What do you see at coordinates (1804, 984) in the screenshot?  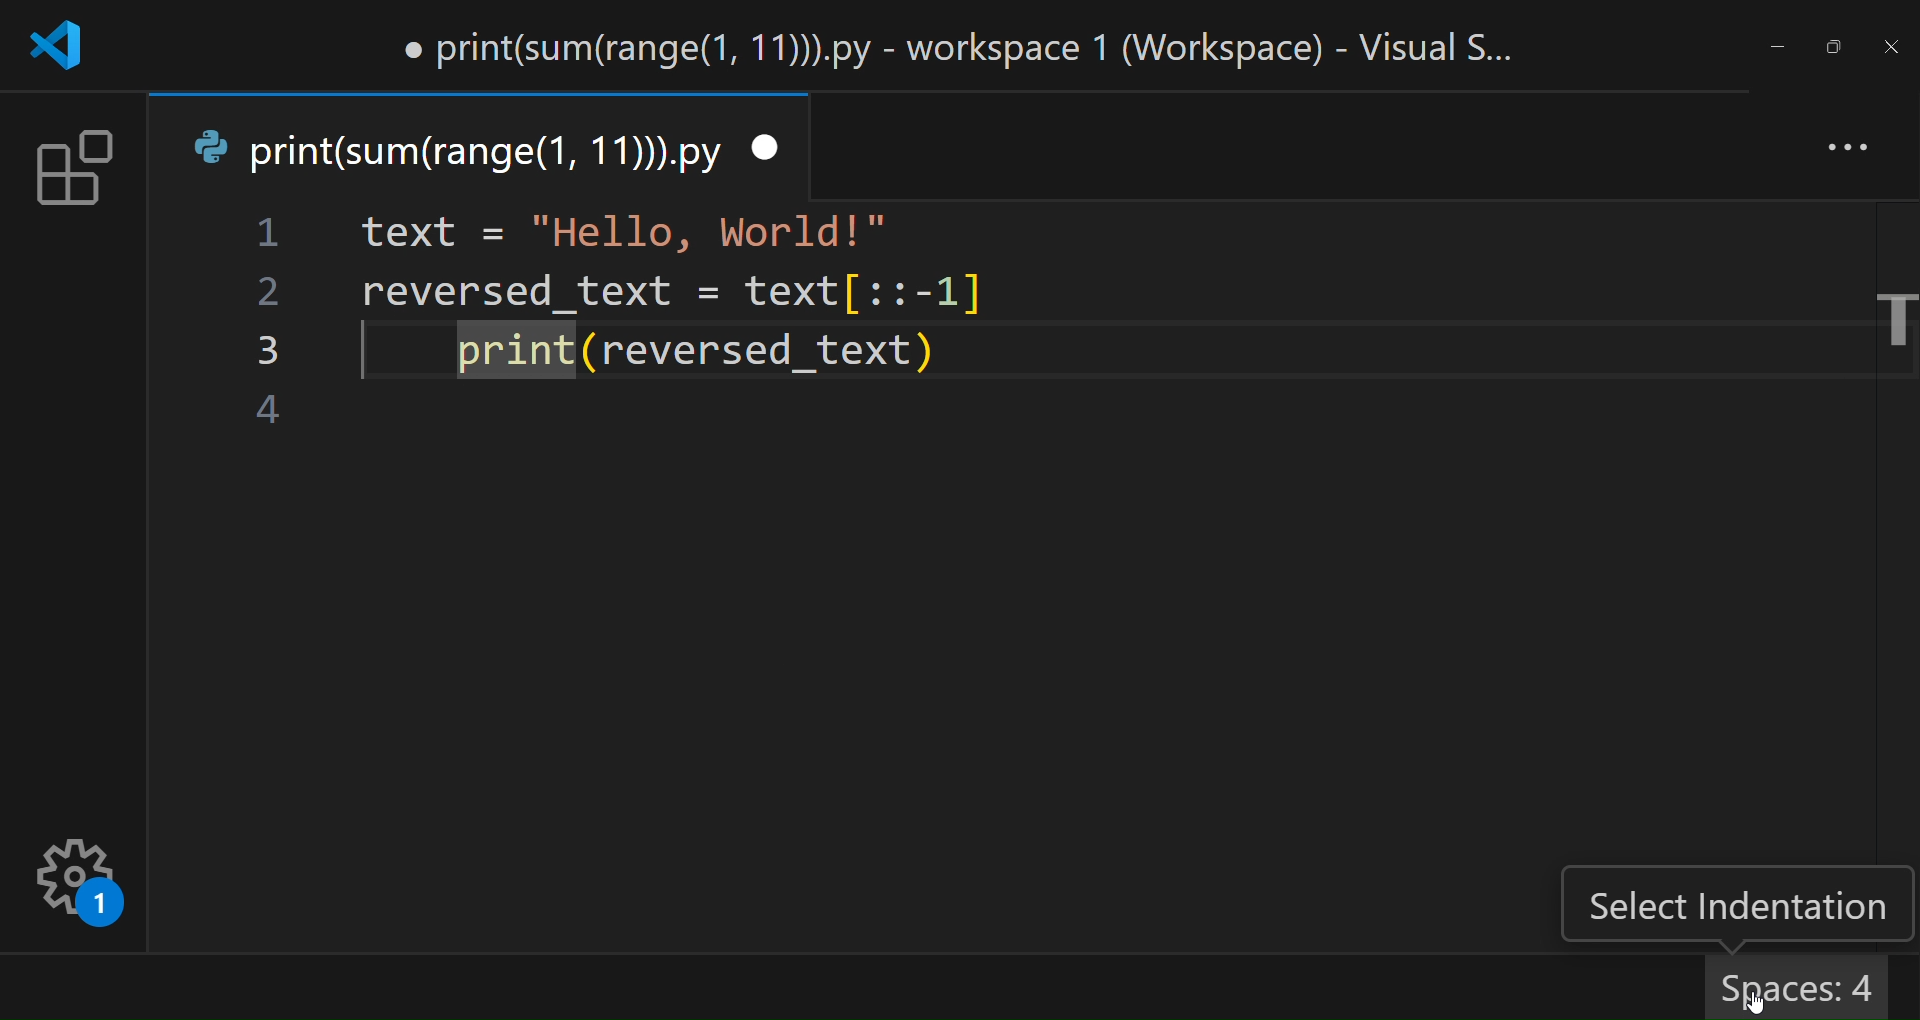 I see `spaces 4` at bounding box center [1804, 984].